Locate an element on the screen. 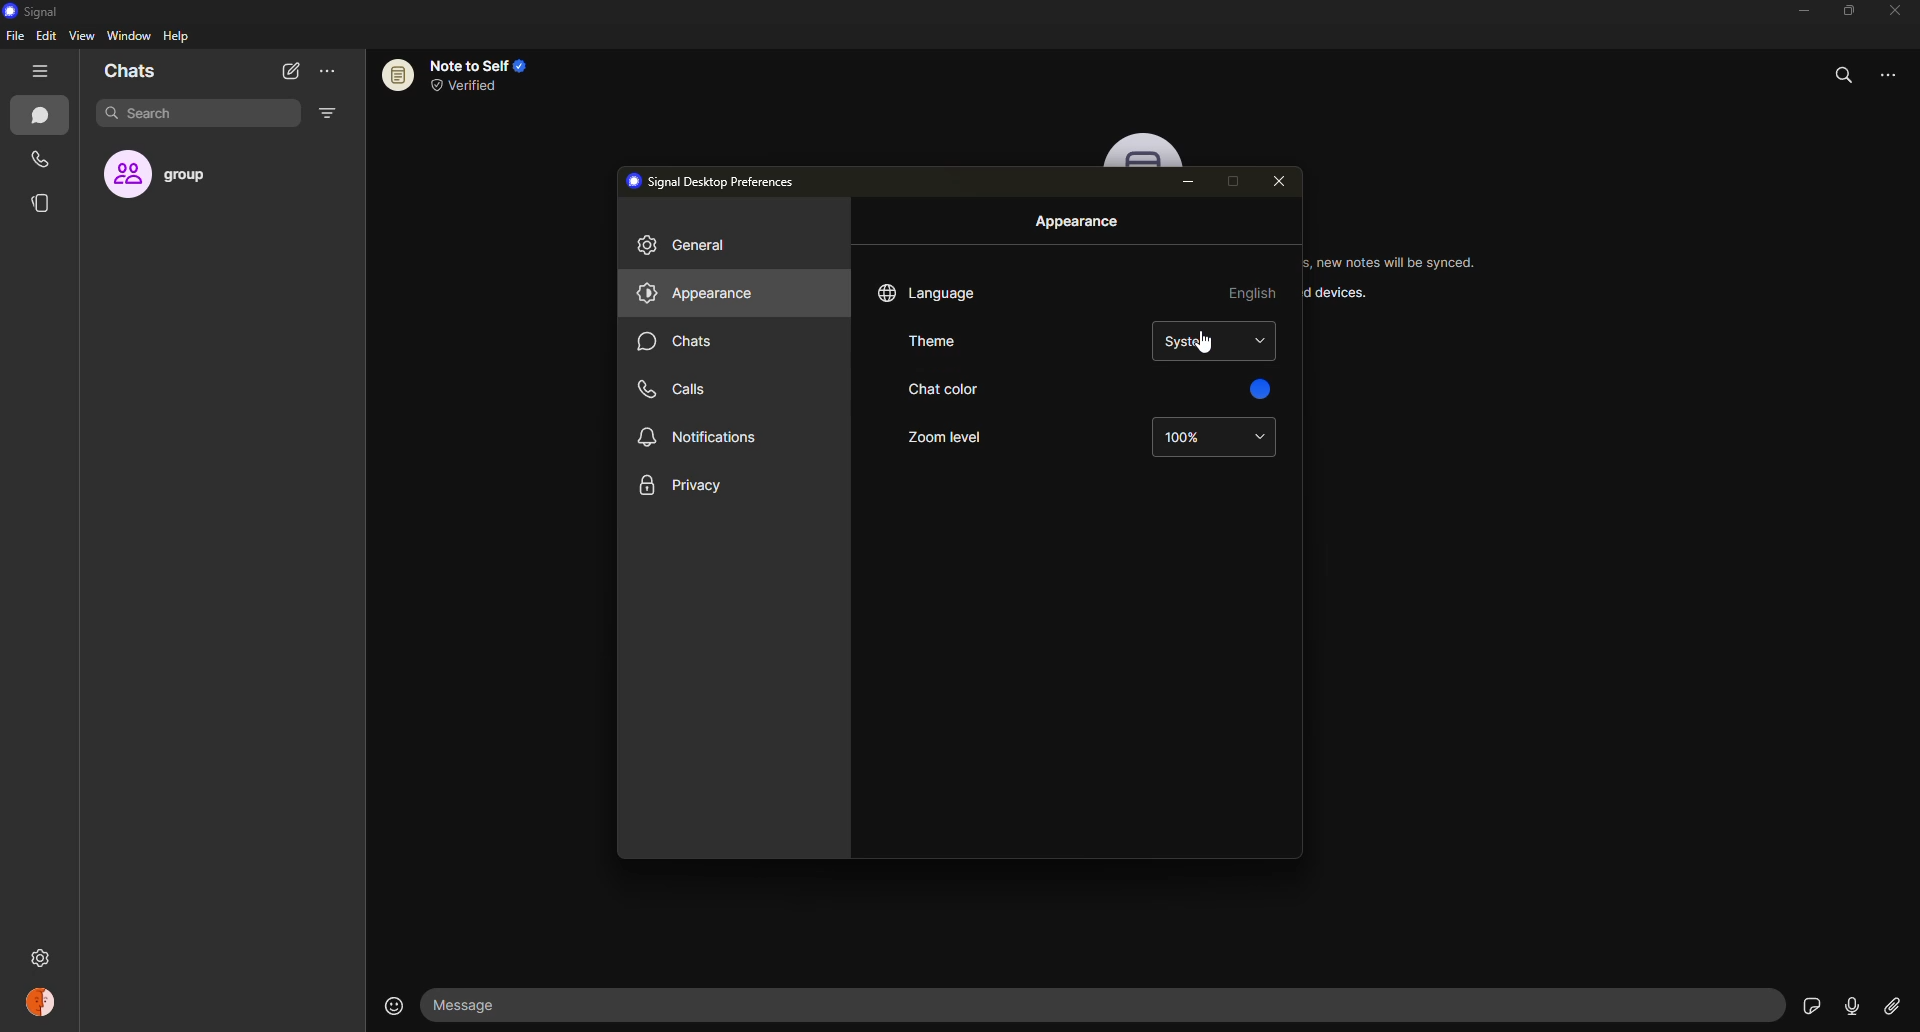  file is located at coordinates (14, 37).